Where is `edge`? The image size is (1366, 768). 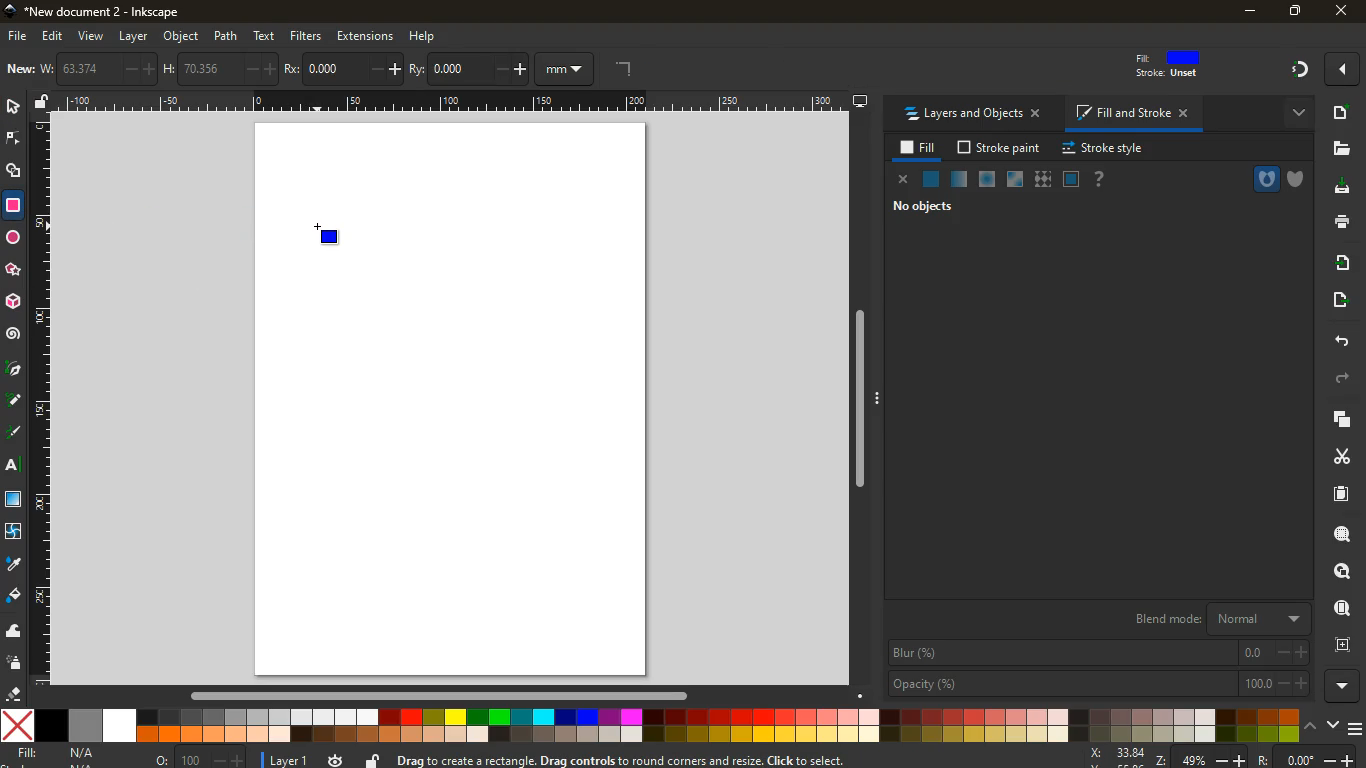 edge is located at coordinates (14, 142).